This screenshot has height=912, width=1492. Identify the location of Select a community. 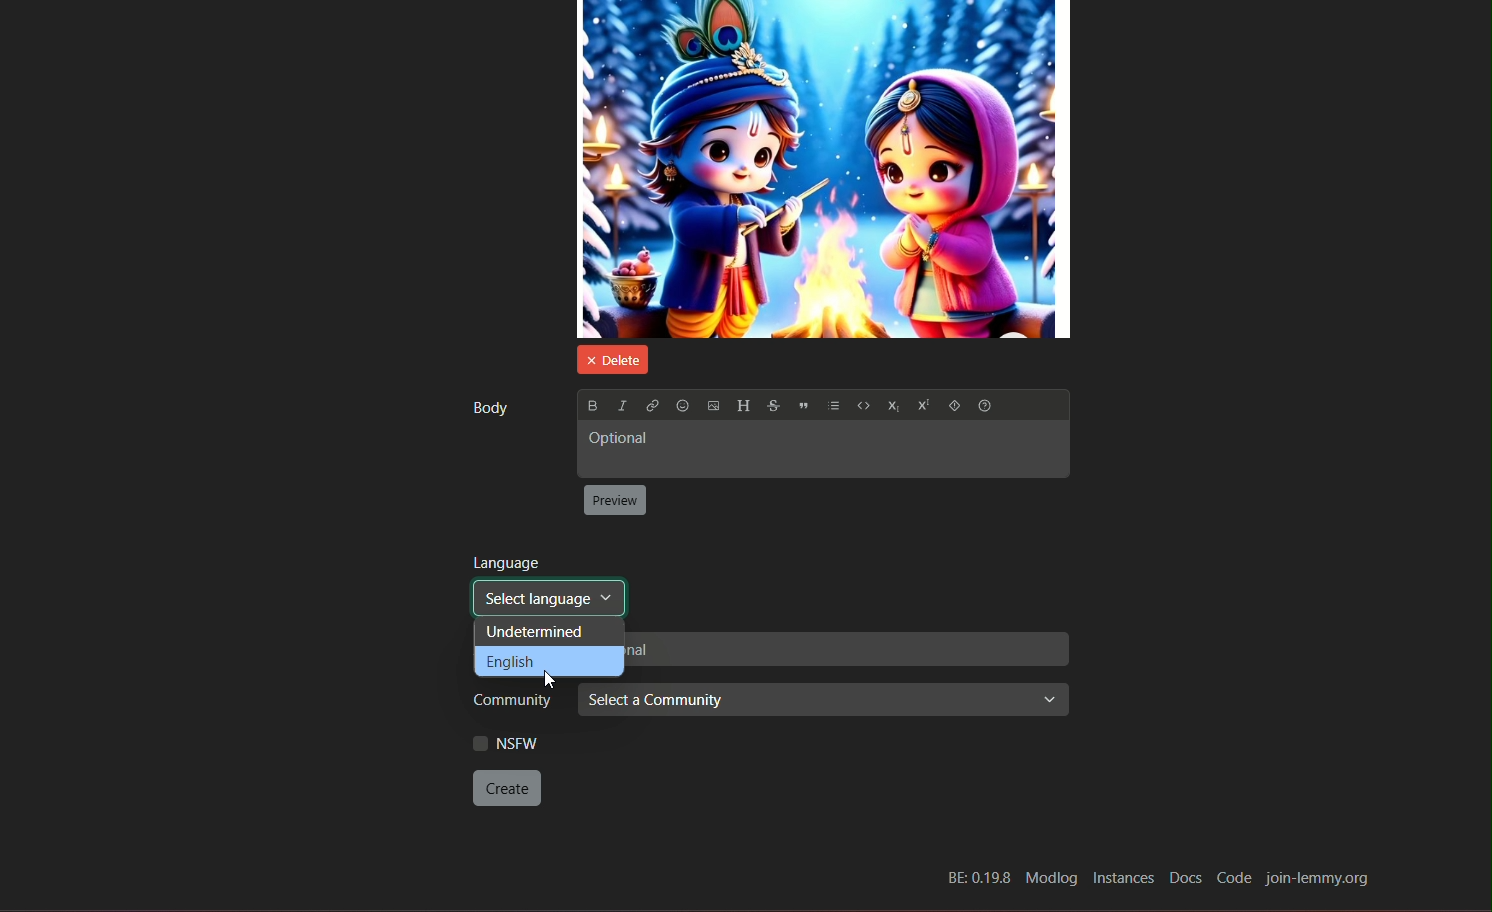
(822, 701).